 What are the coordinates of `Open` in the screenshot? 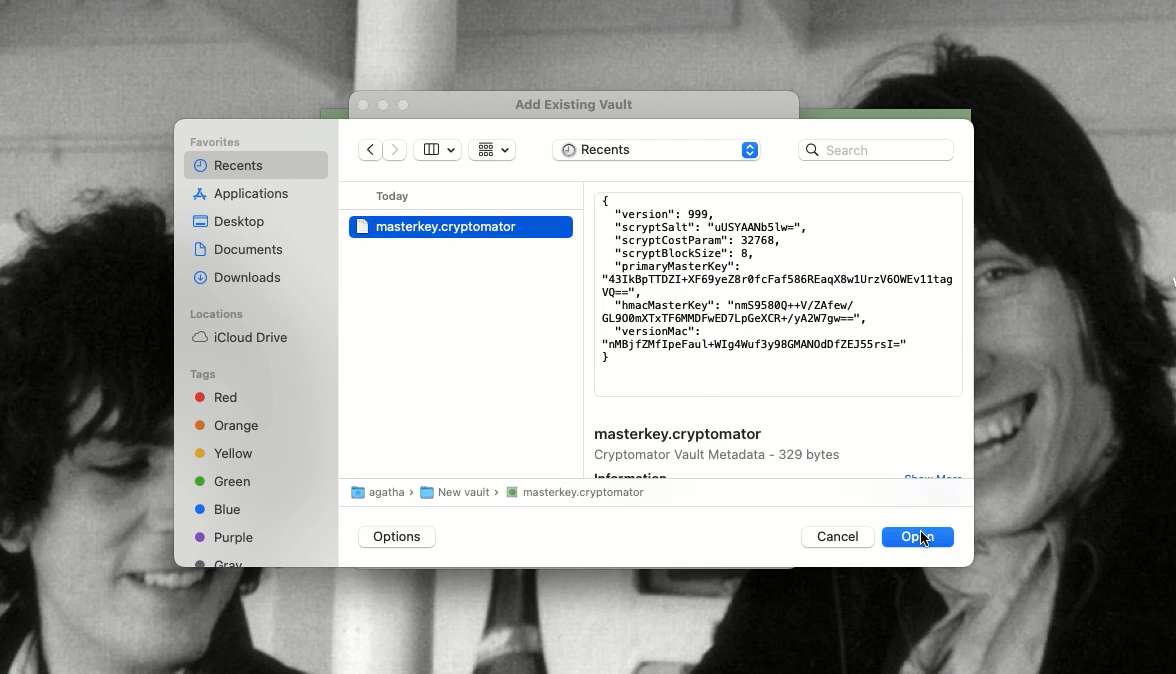 It's located at (920, 536).